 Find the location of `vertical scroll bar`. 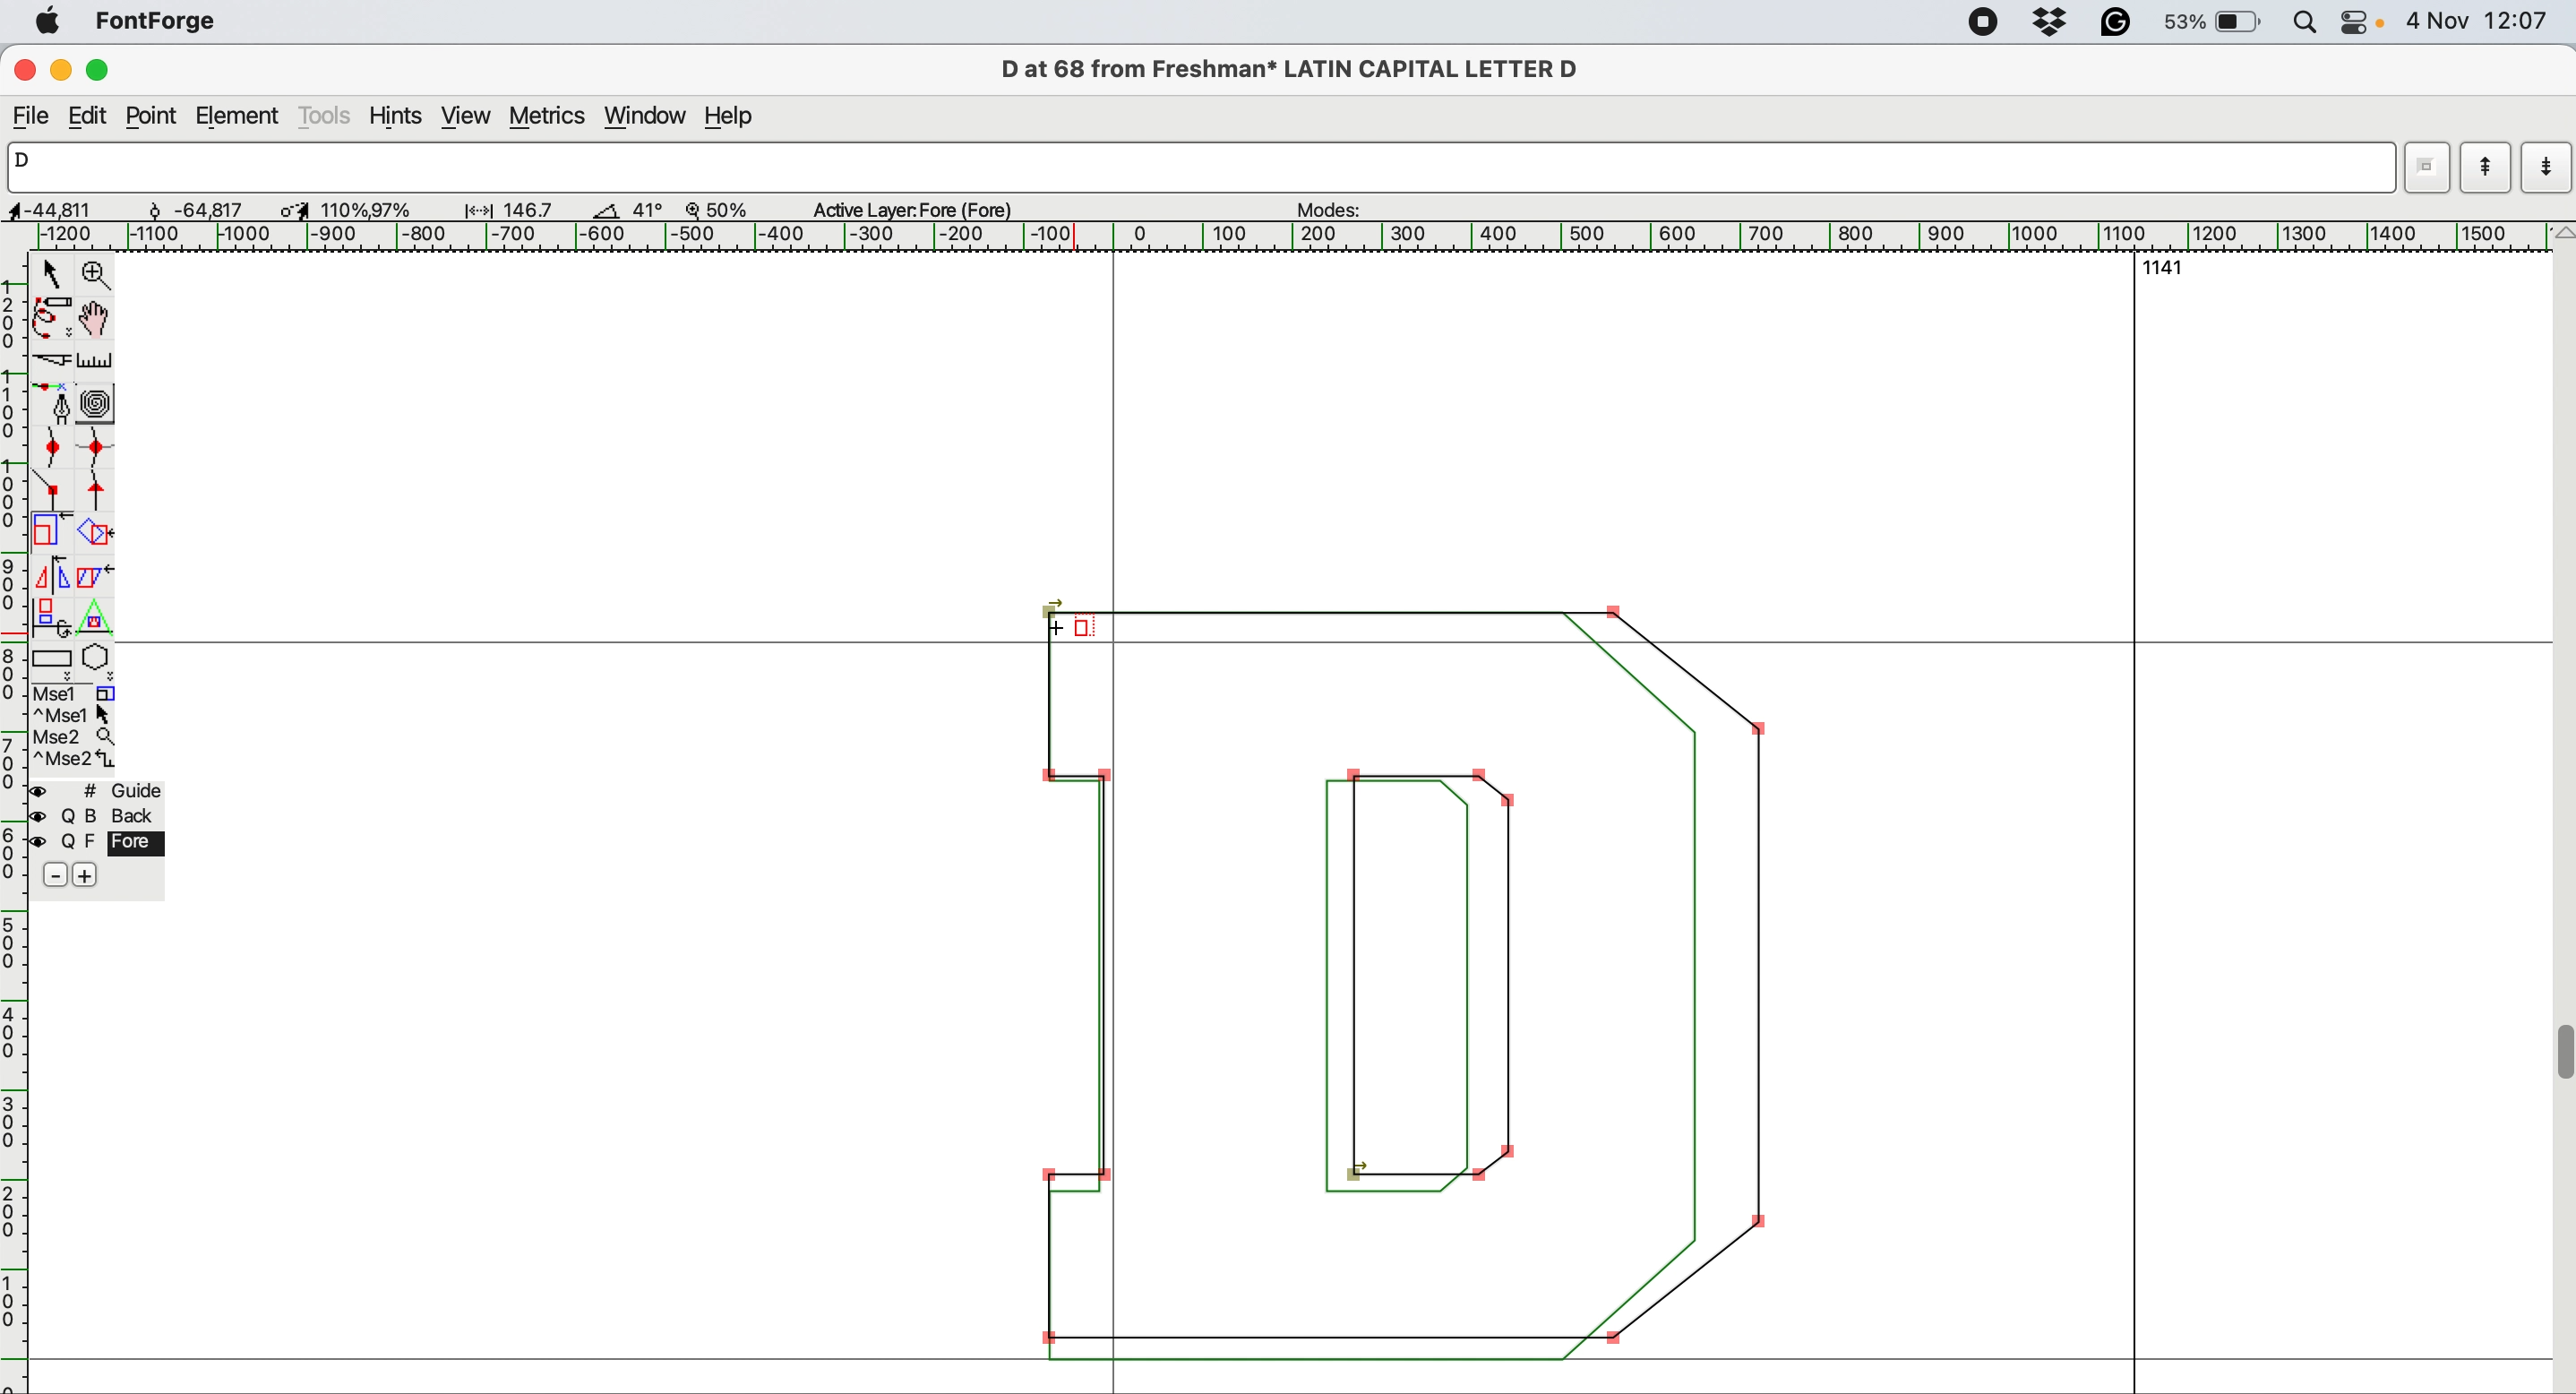

vertical scroll bar is located at coordinates (2560, 807).